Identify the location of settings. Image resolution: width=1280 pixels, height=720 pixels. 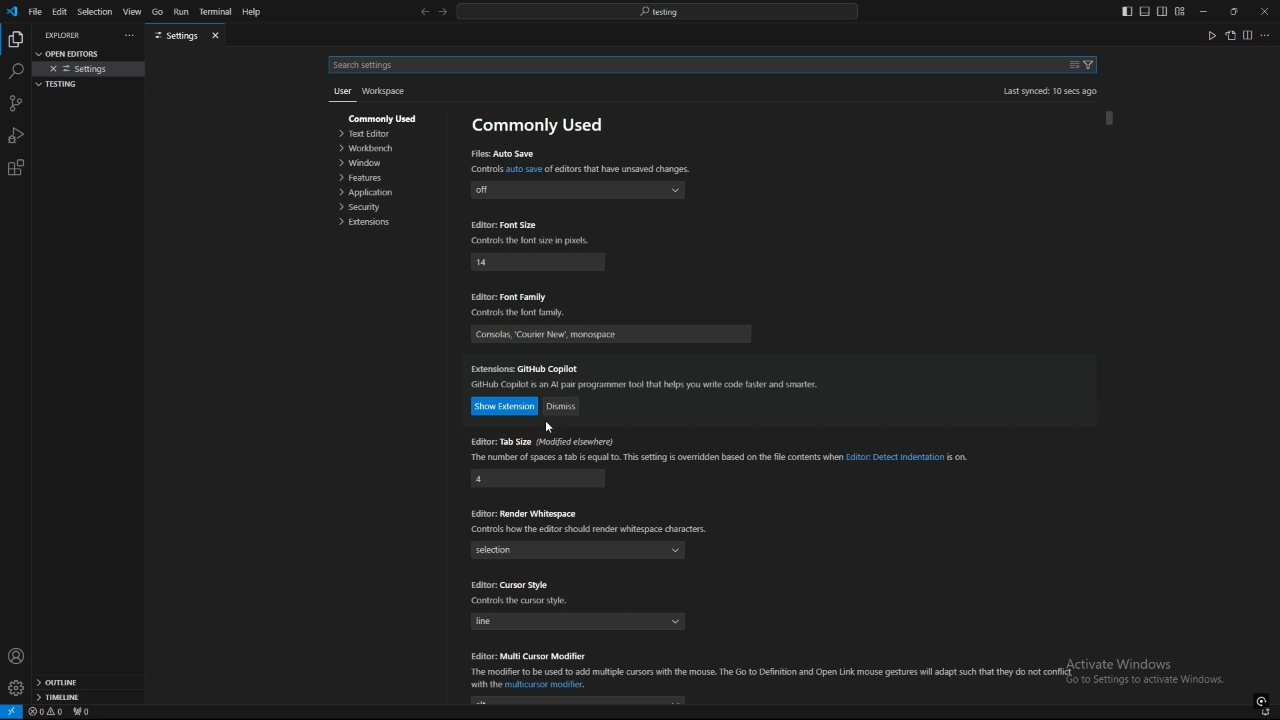
(176, 36).